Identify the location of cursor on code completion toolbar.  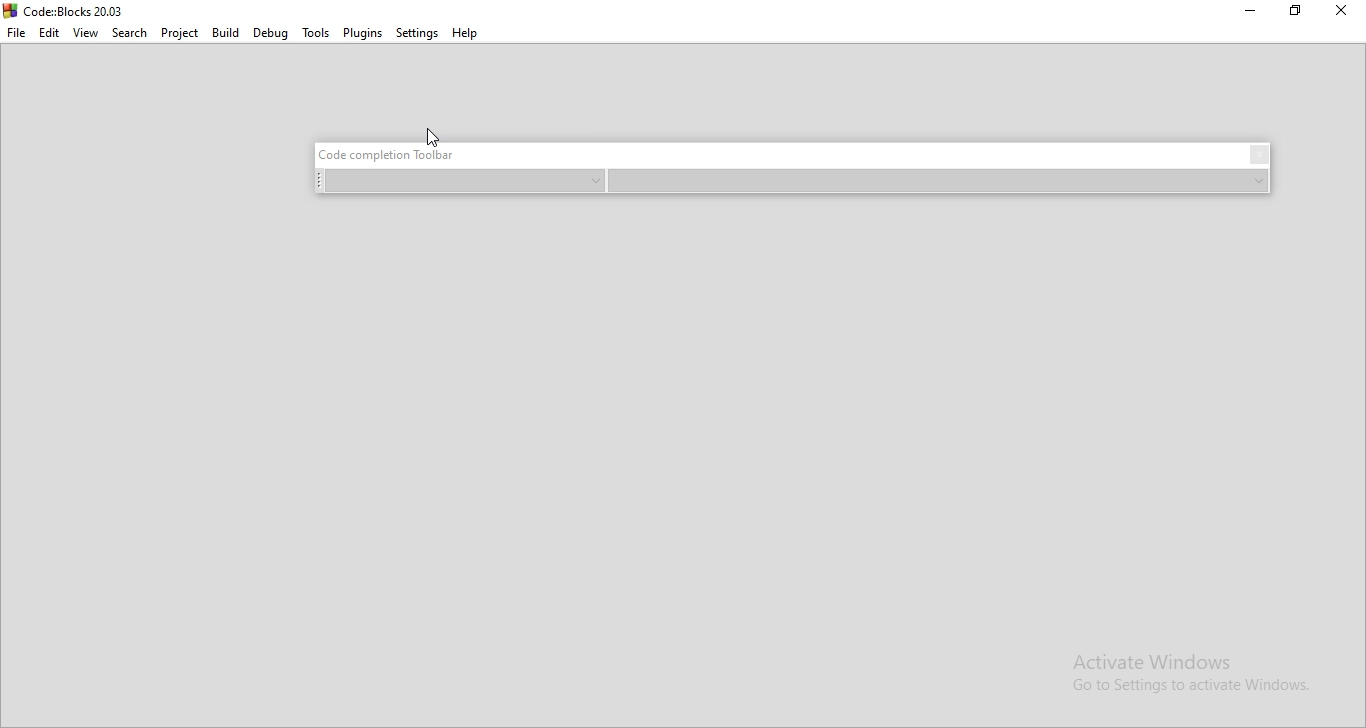
(431, 136).